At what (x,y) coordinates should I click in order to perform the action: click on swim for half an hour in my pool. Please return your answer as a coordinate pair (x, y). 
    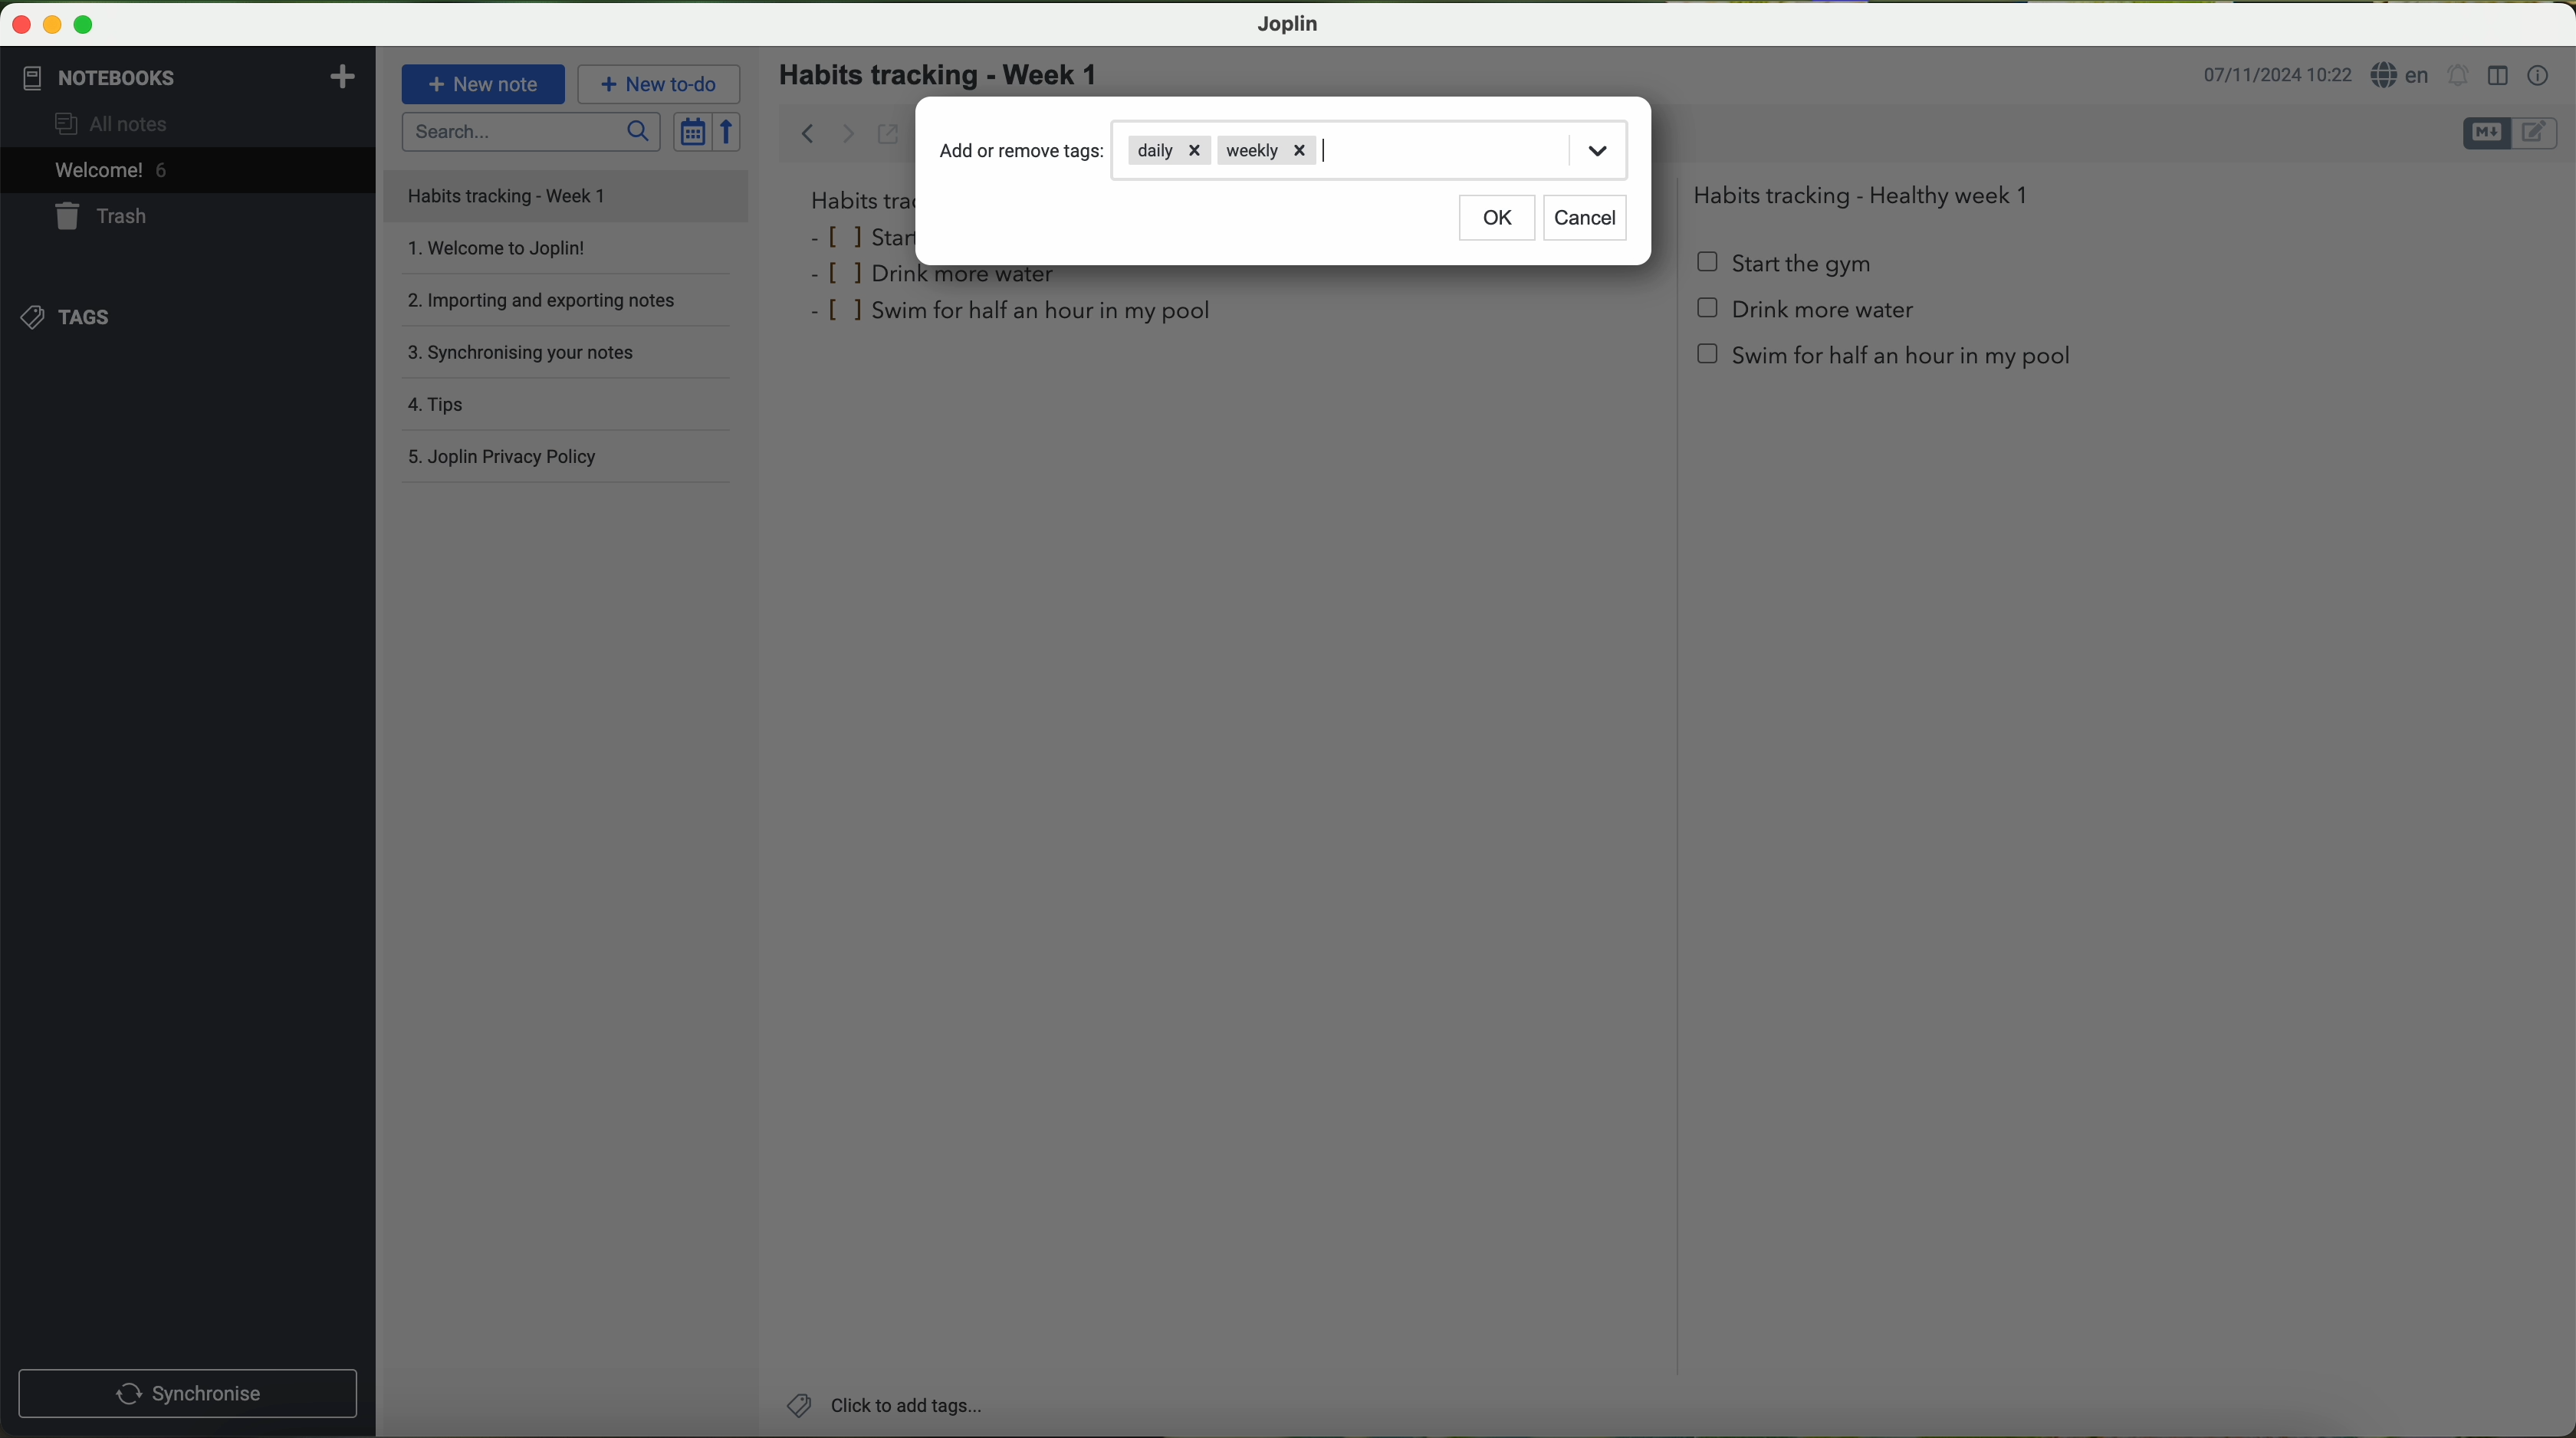
    Looking at the image, I should click on (1888, 362).